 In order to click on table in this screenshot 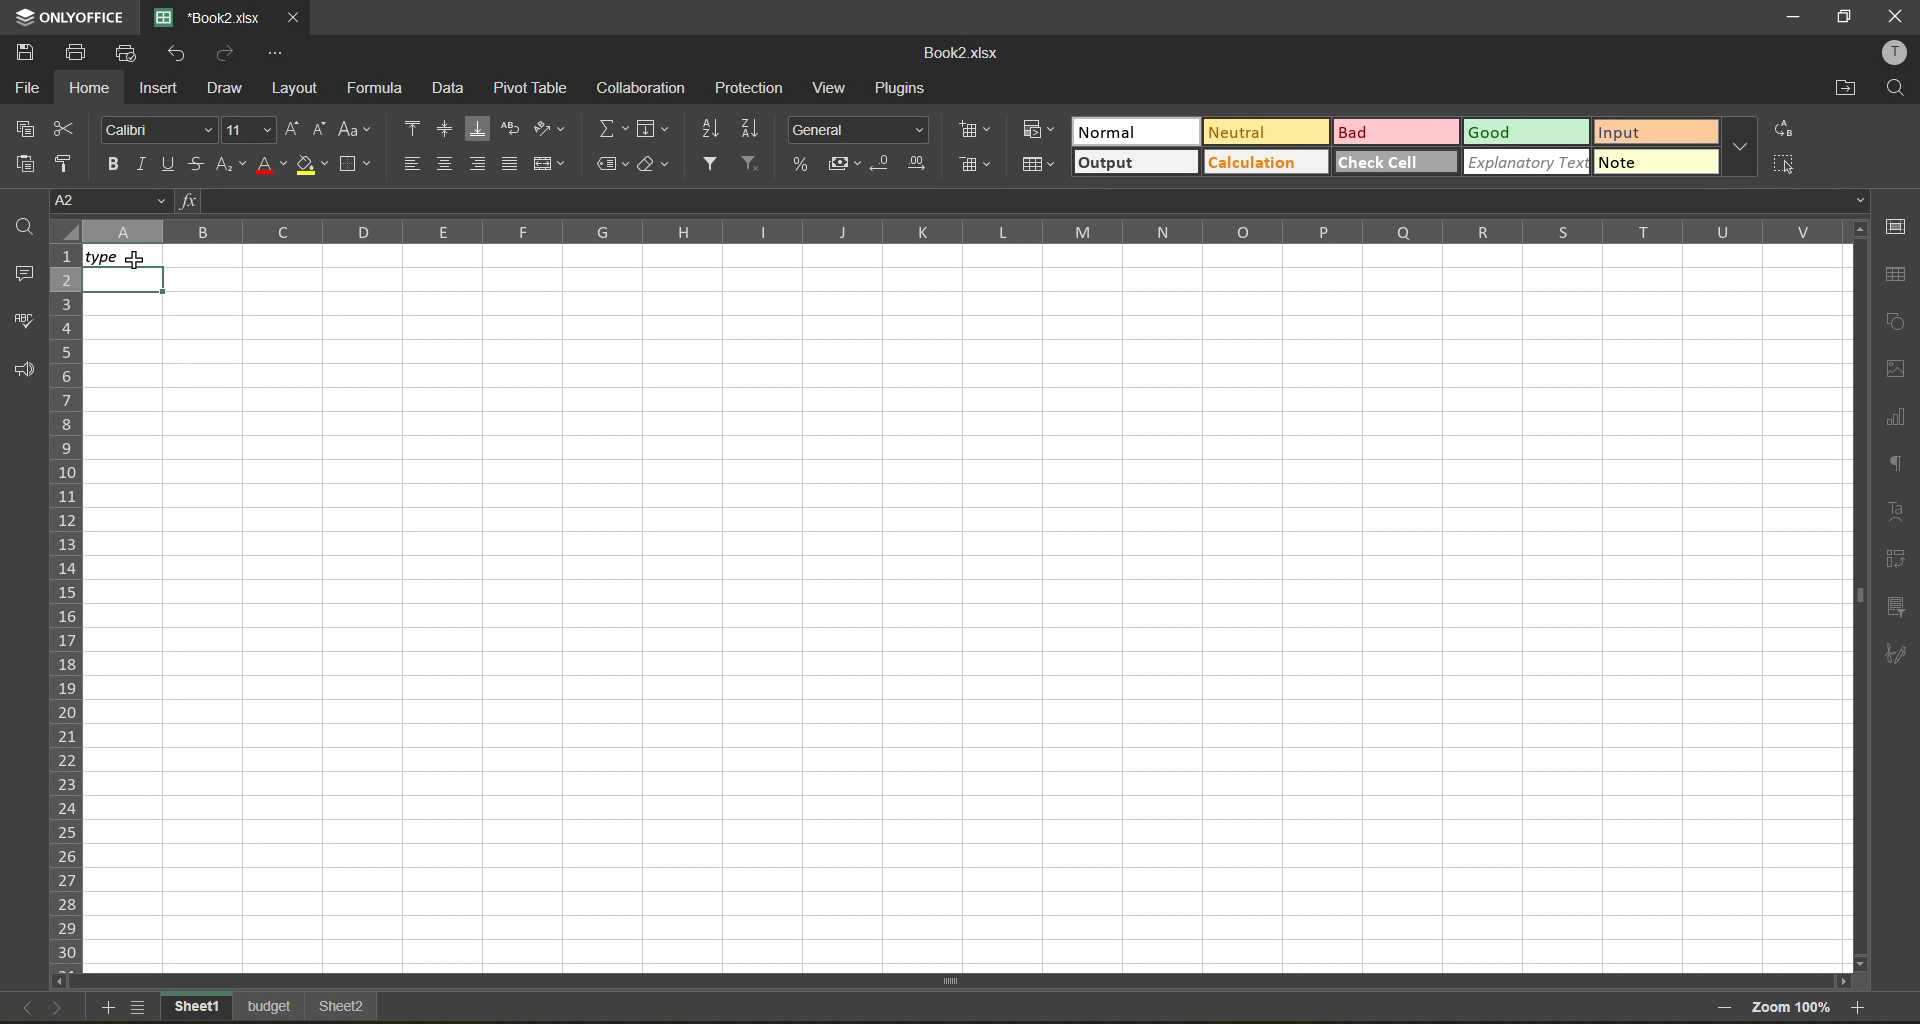, I will do `click(1896, 274)`.